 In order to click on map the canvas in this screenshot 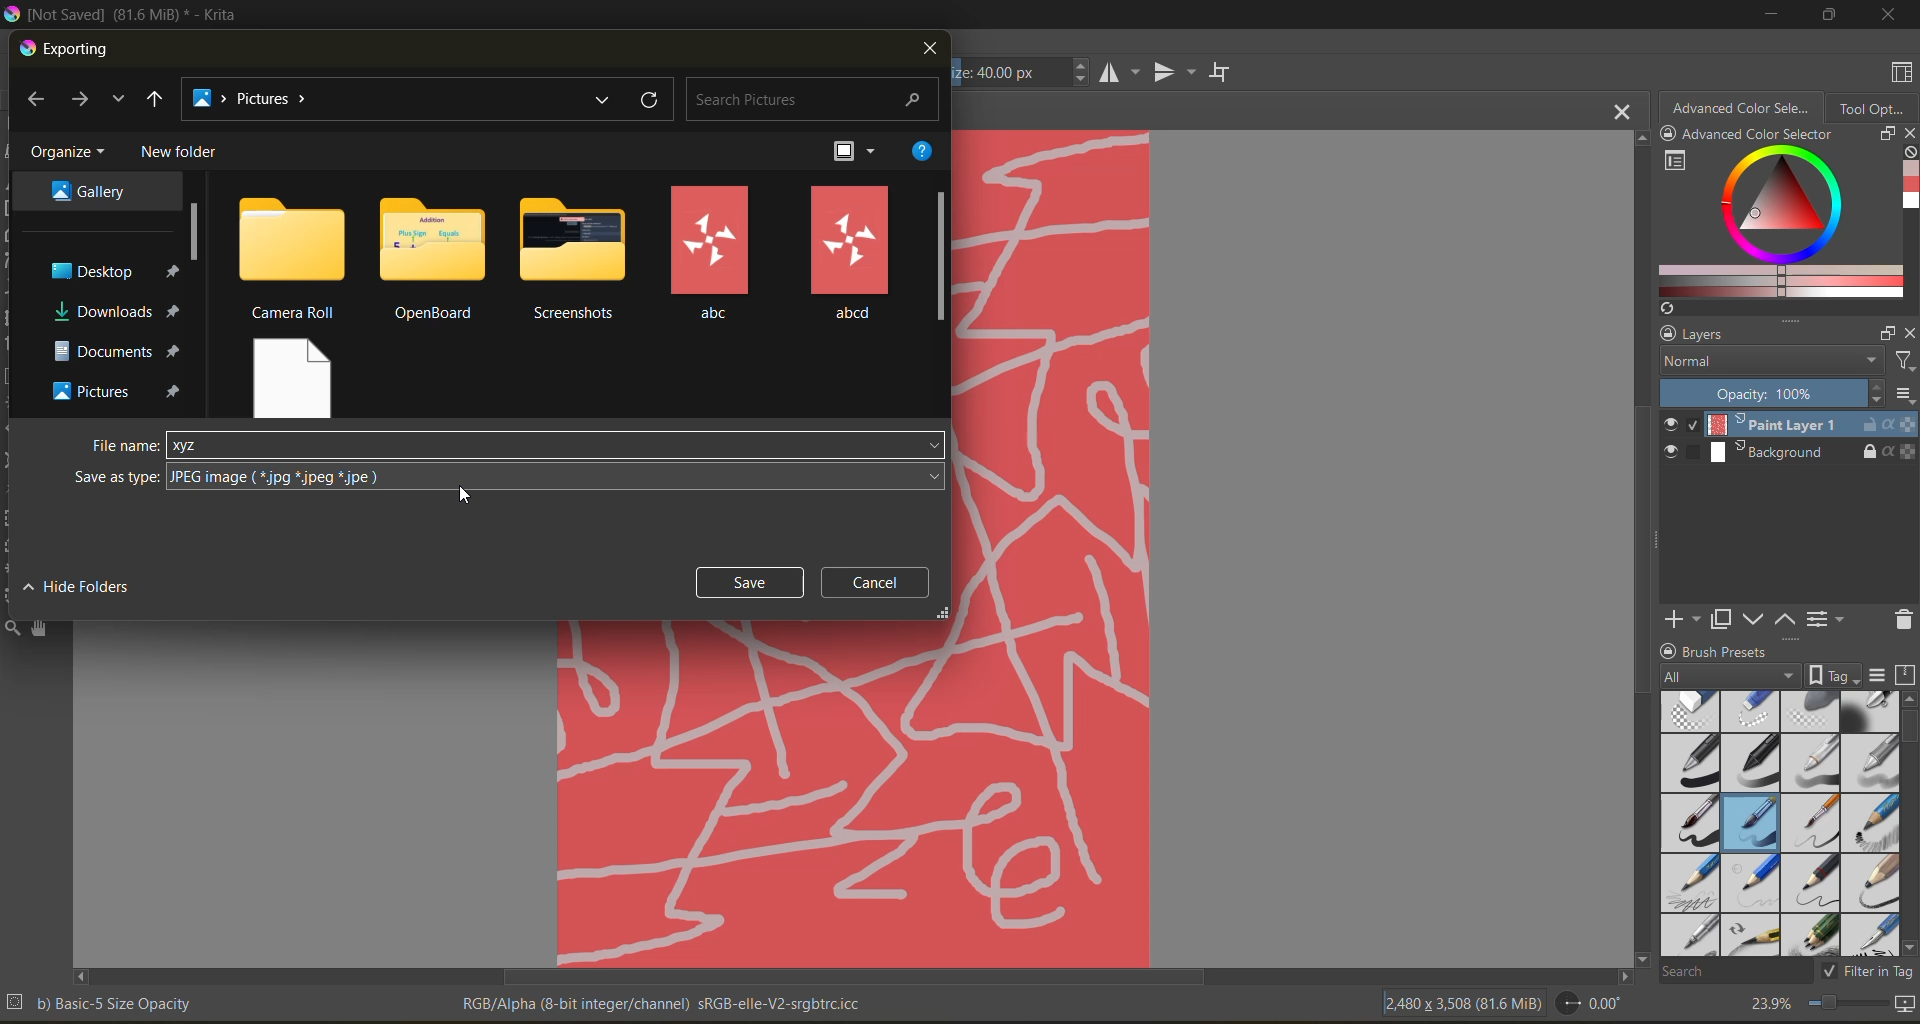, I will do `click(1907, 1007)`.